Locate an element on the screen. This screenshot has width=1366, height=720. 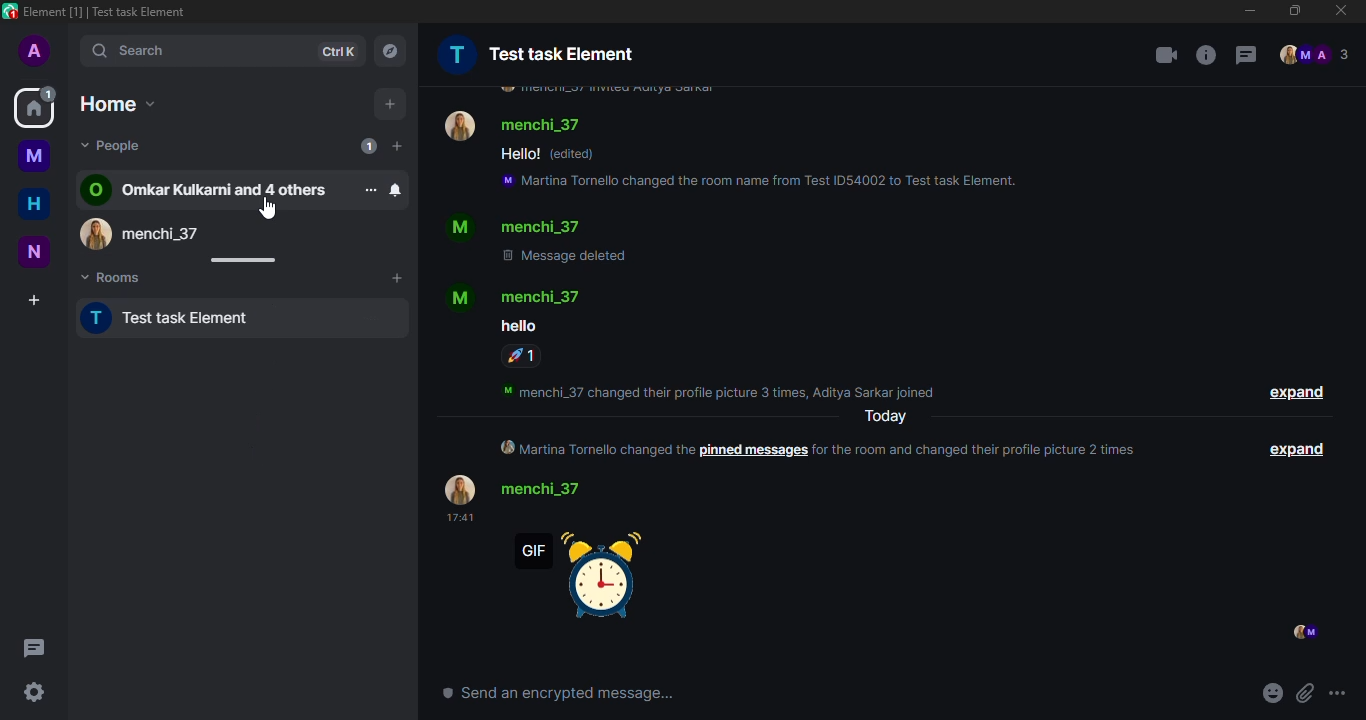
rooms is located at coordinates (119, 275).